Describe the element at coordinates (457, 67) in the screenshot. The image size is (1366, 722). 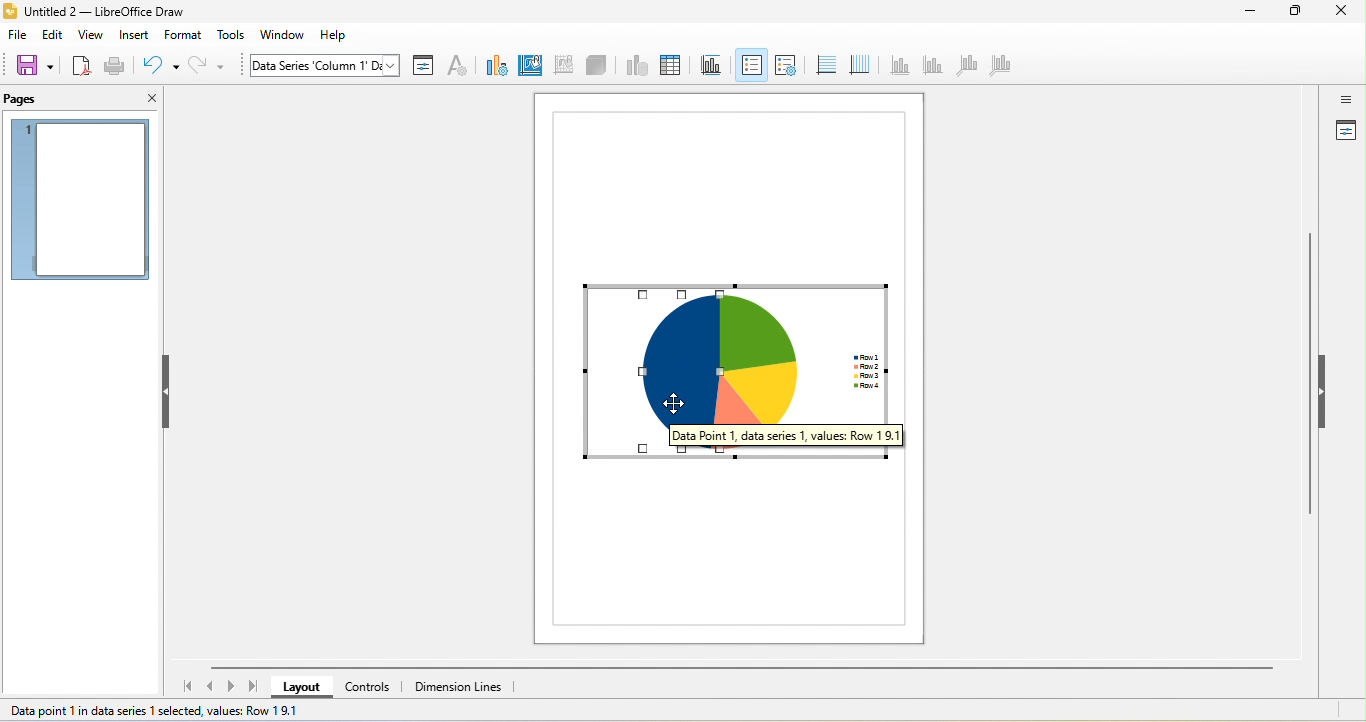
I see `character` at that location.